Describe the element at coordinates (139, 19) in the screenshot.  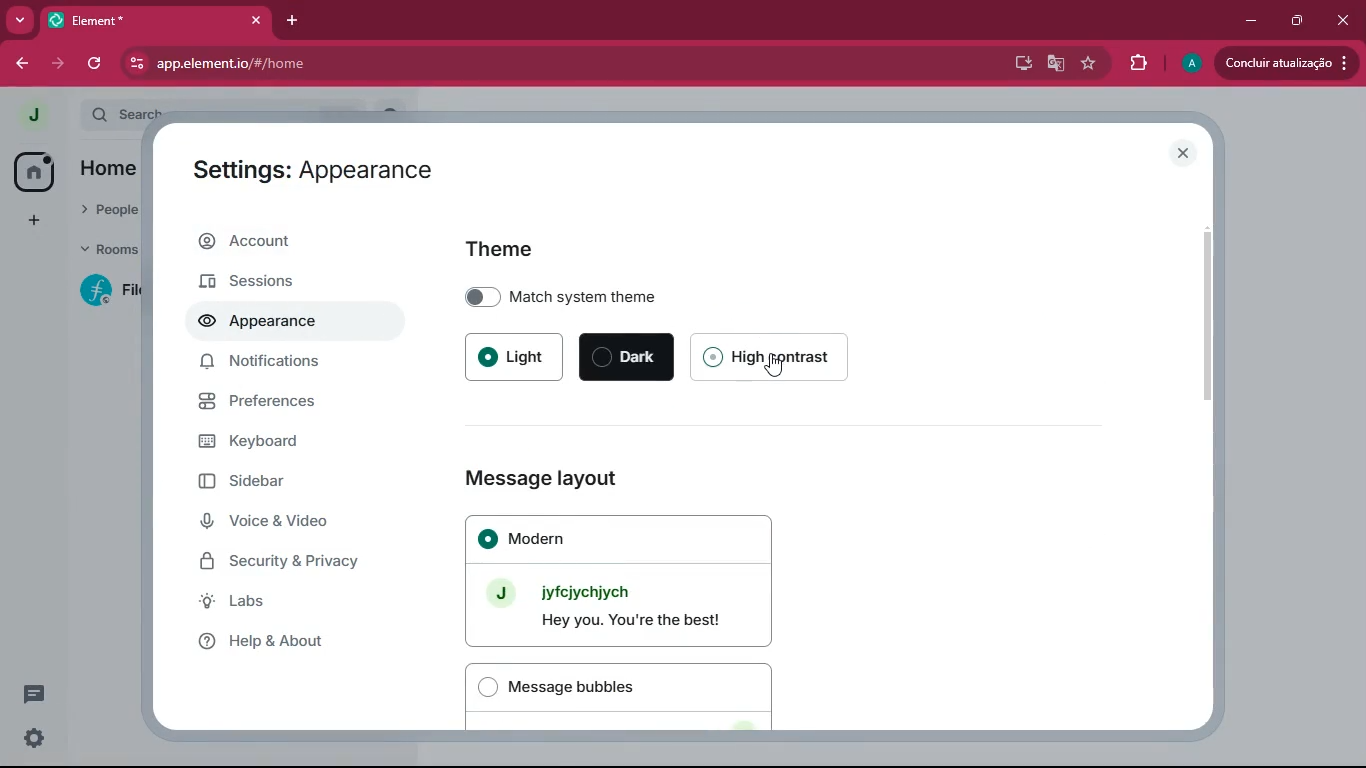
I see `Element*` at that location.